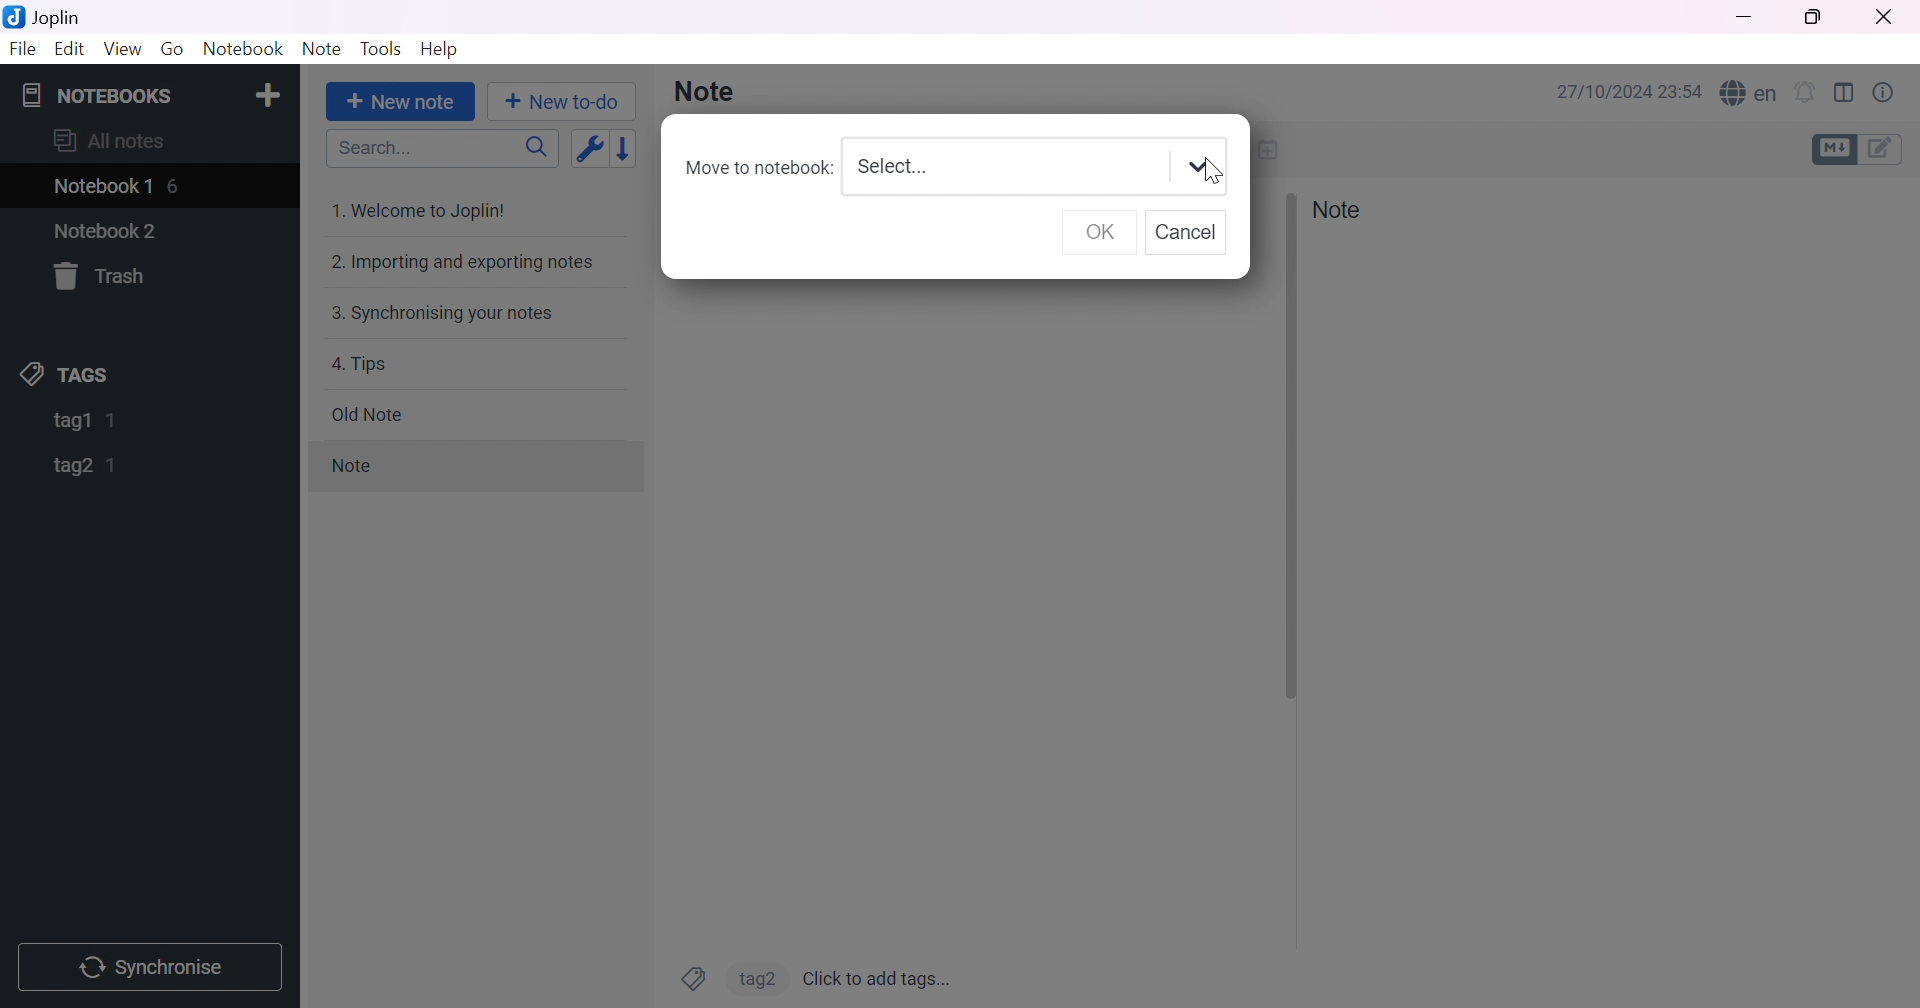 The width and height of the screenshot is (1920, 1008). I want to click on Drop down, so click(1198, 166).